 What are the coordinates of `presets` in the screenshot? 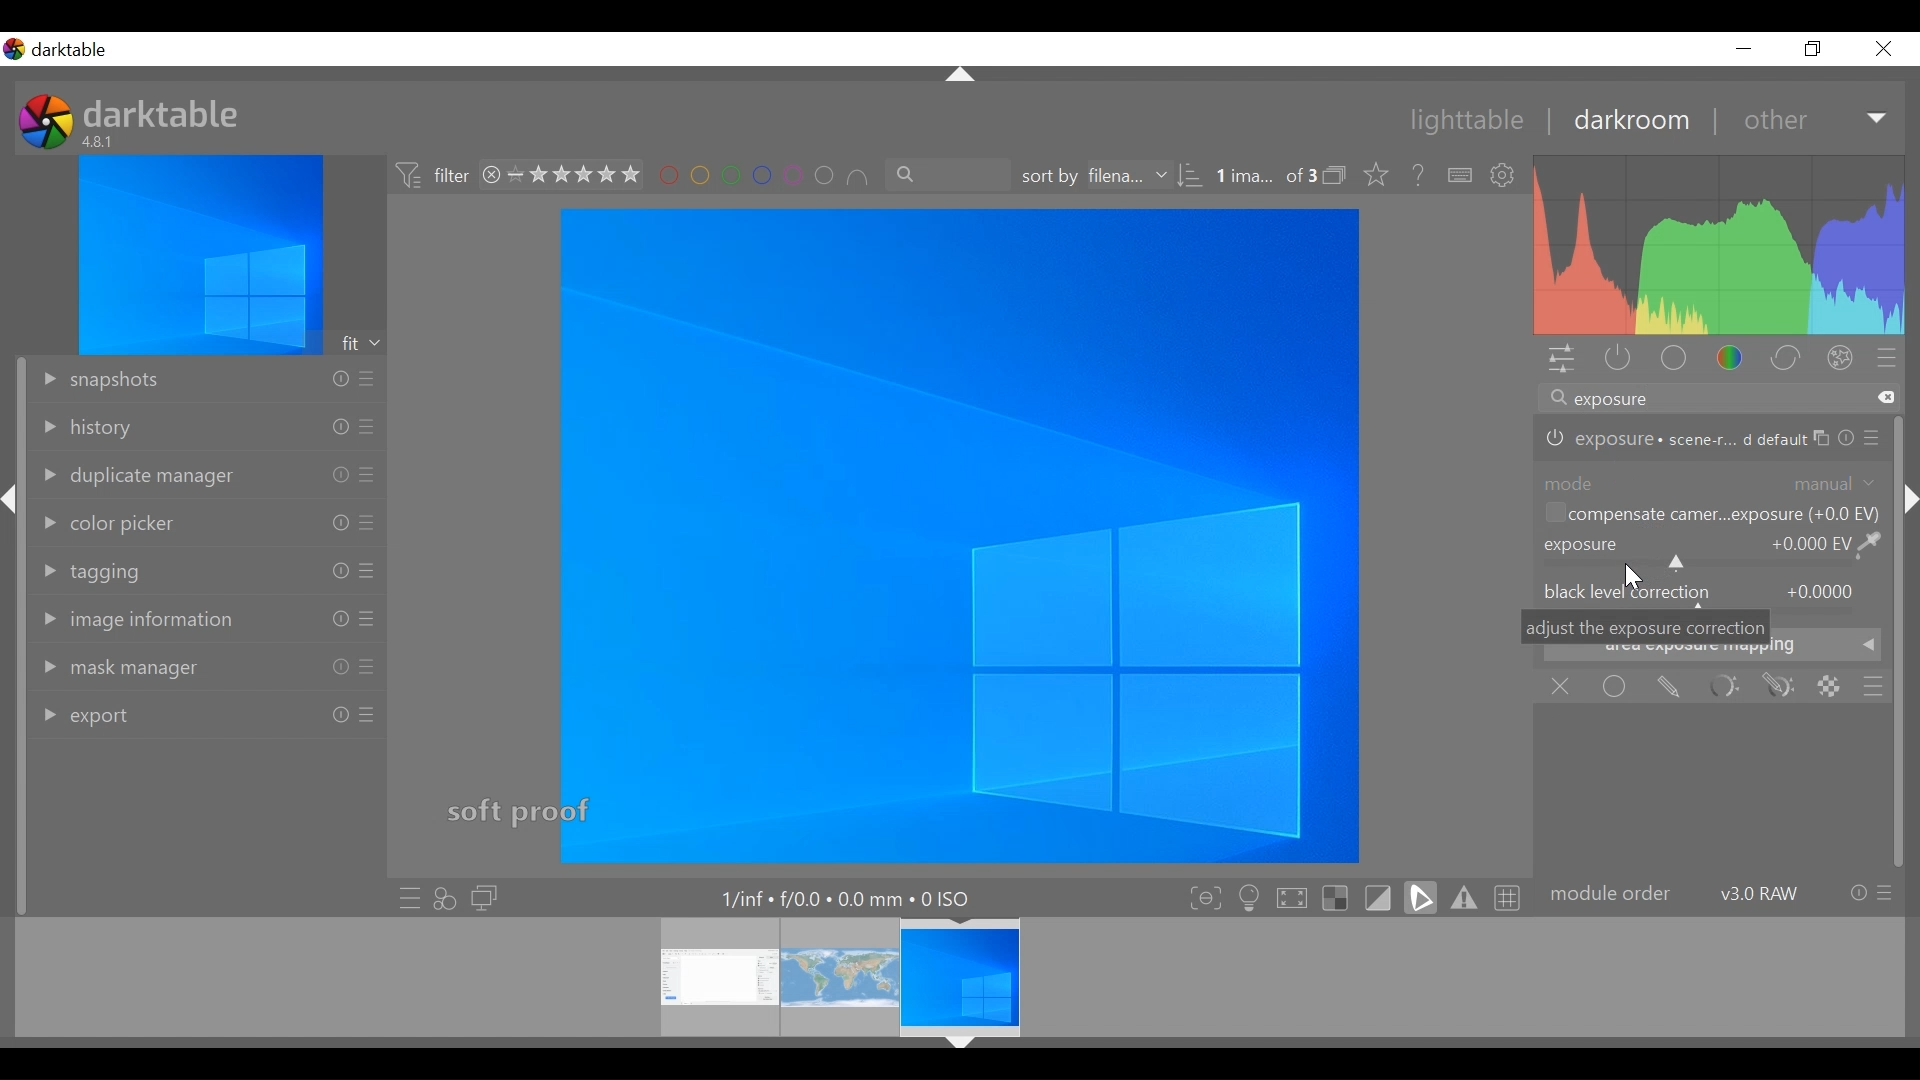 It's located at (366, 668).